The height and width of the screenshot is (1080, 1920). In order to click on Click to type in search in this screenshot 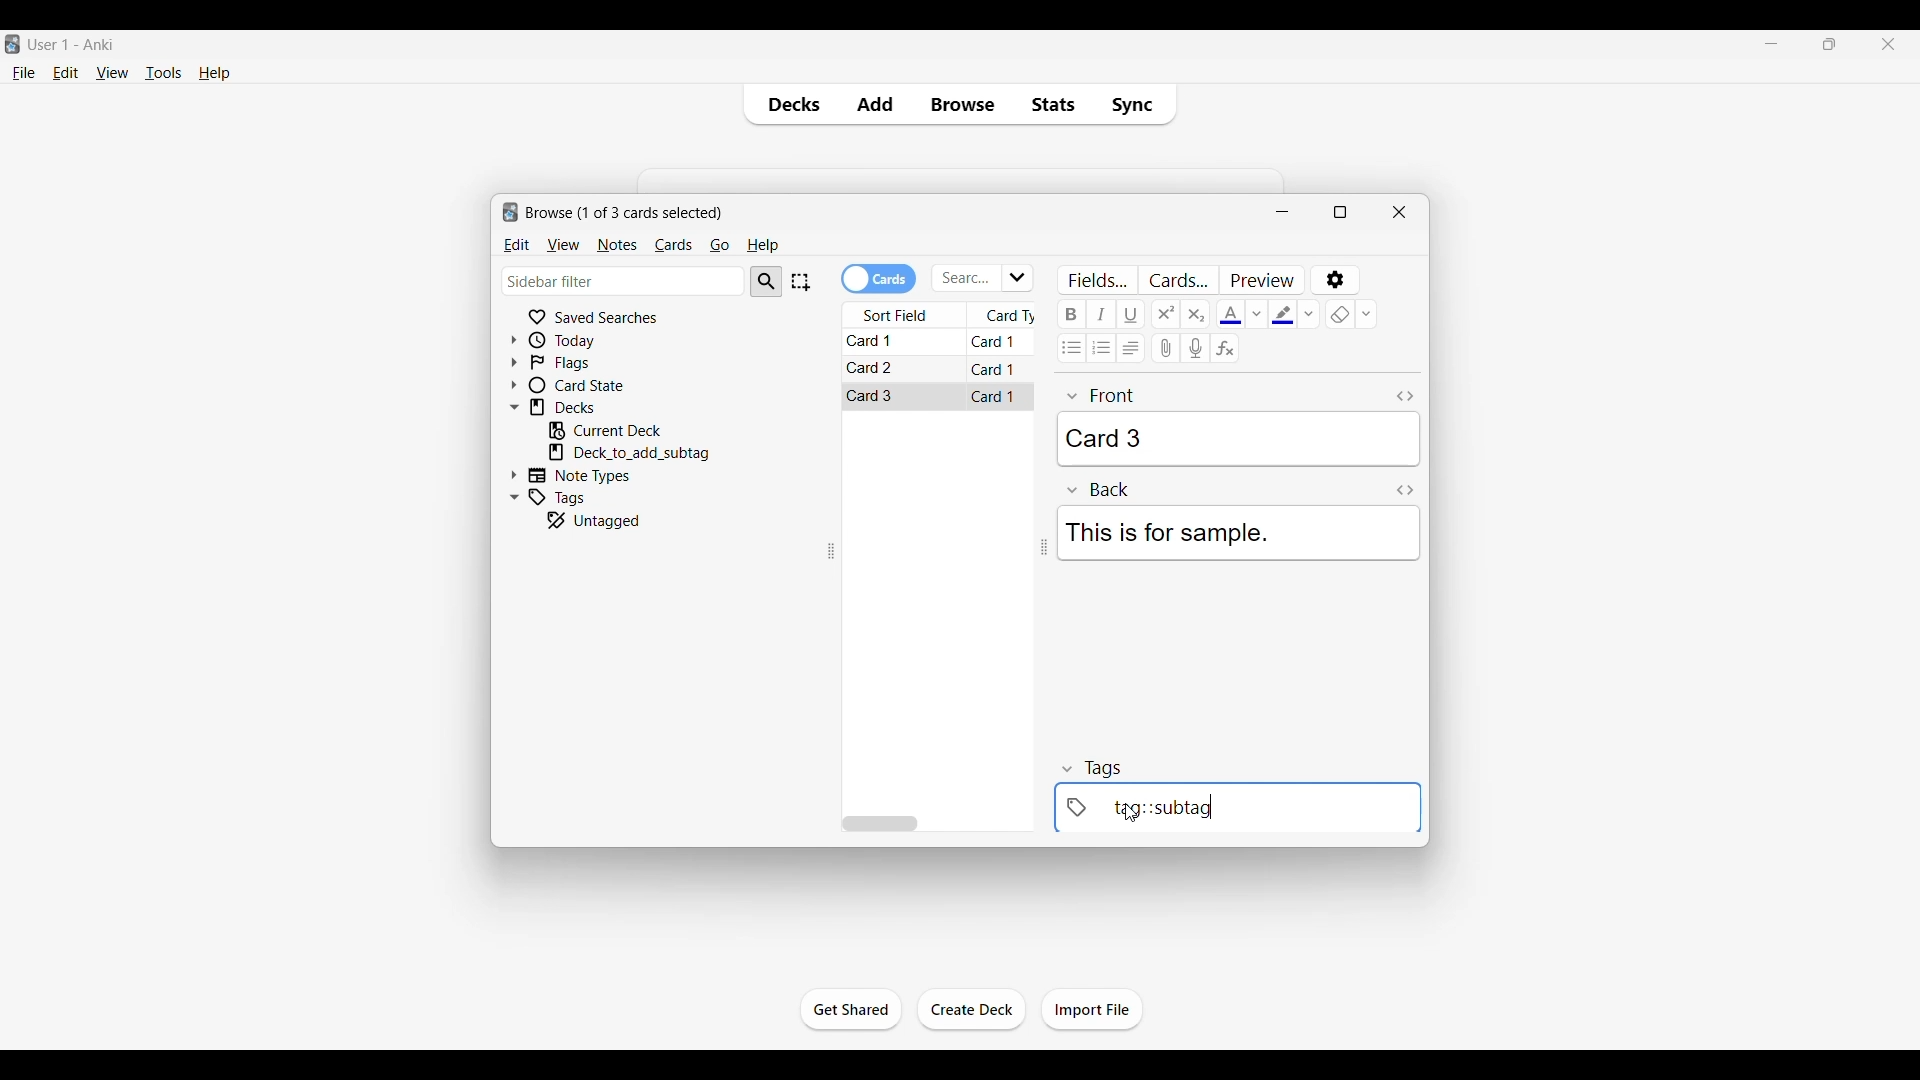, I will do `click(625, 280)`.